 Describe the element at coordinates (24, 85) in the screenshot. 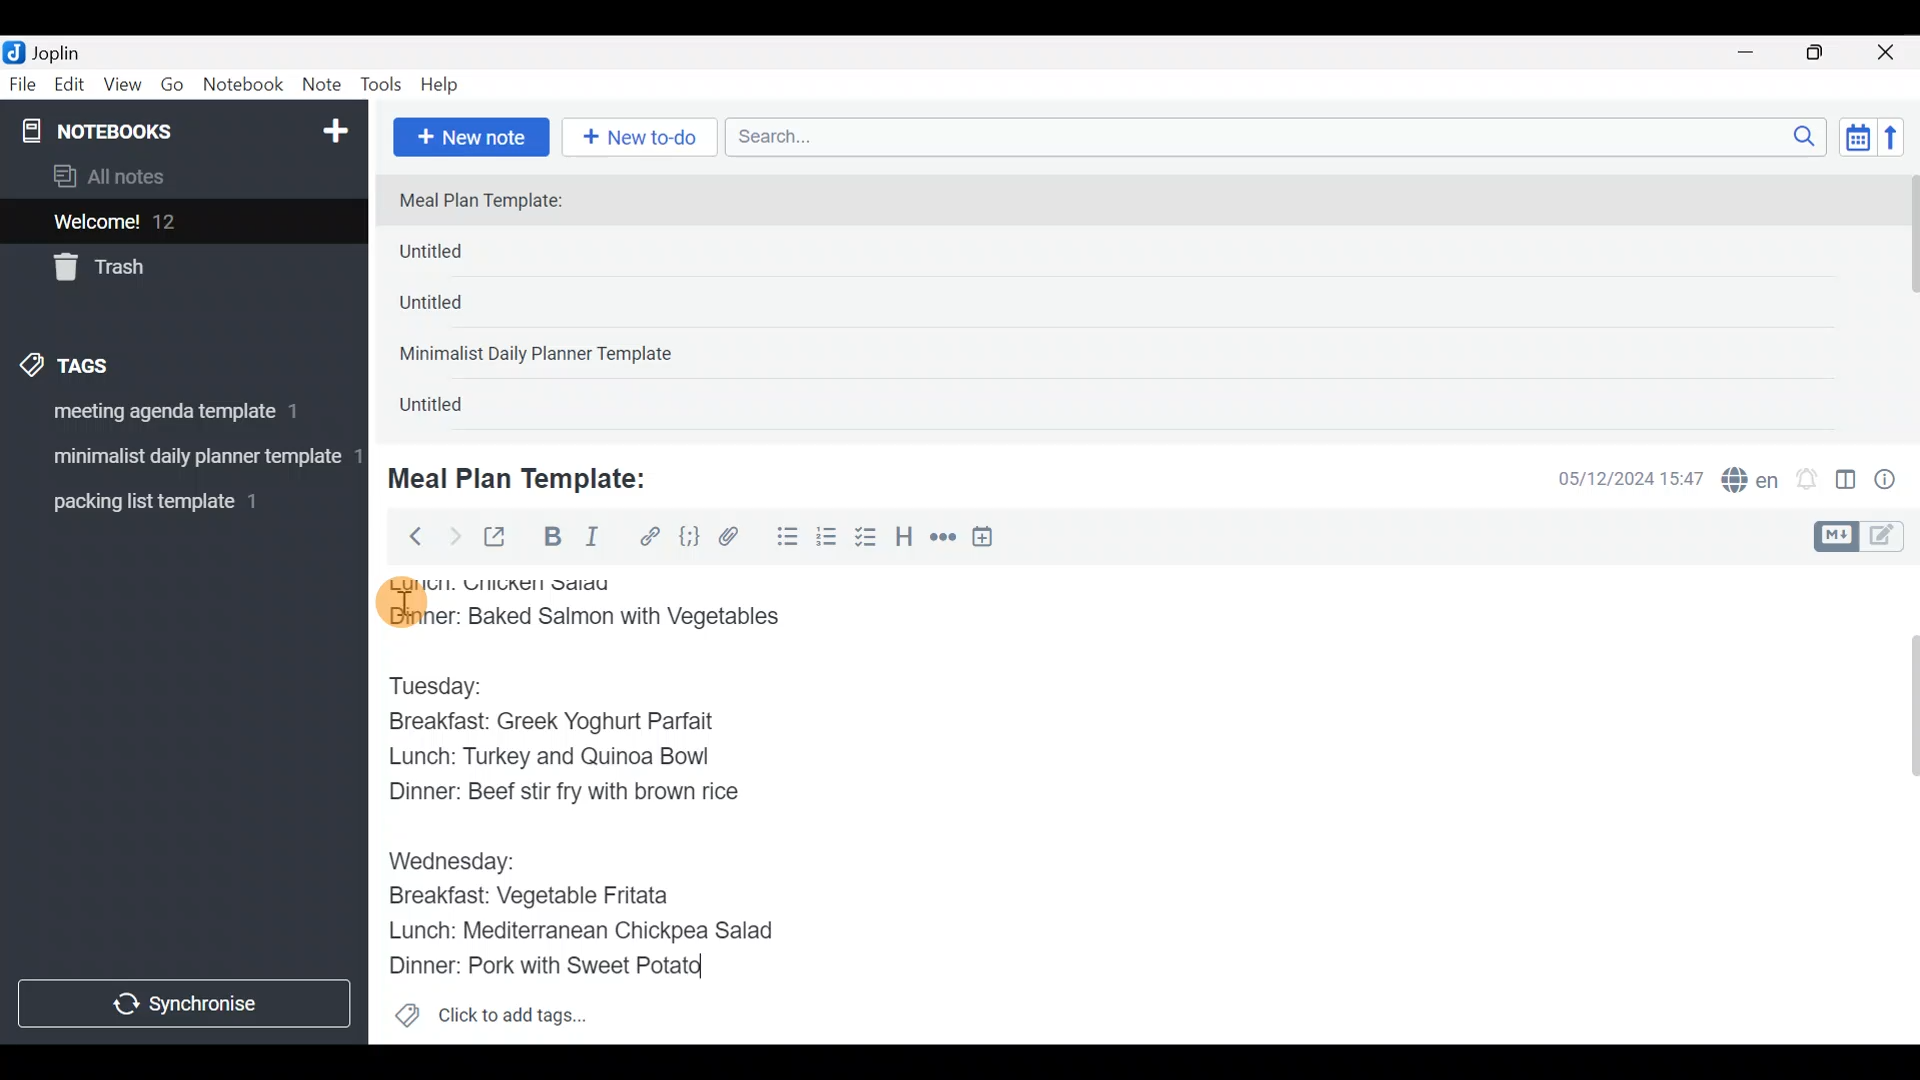

I see `File` at that location.